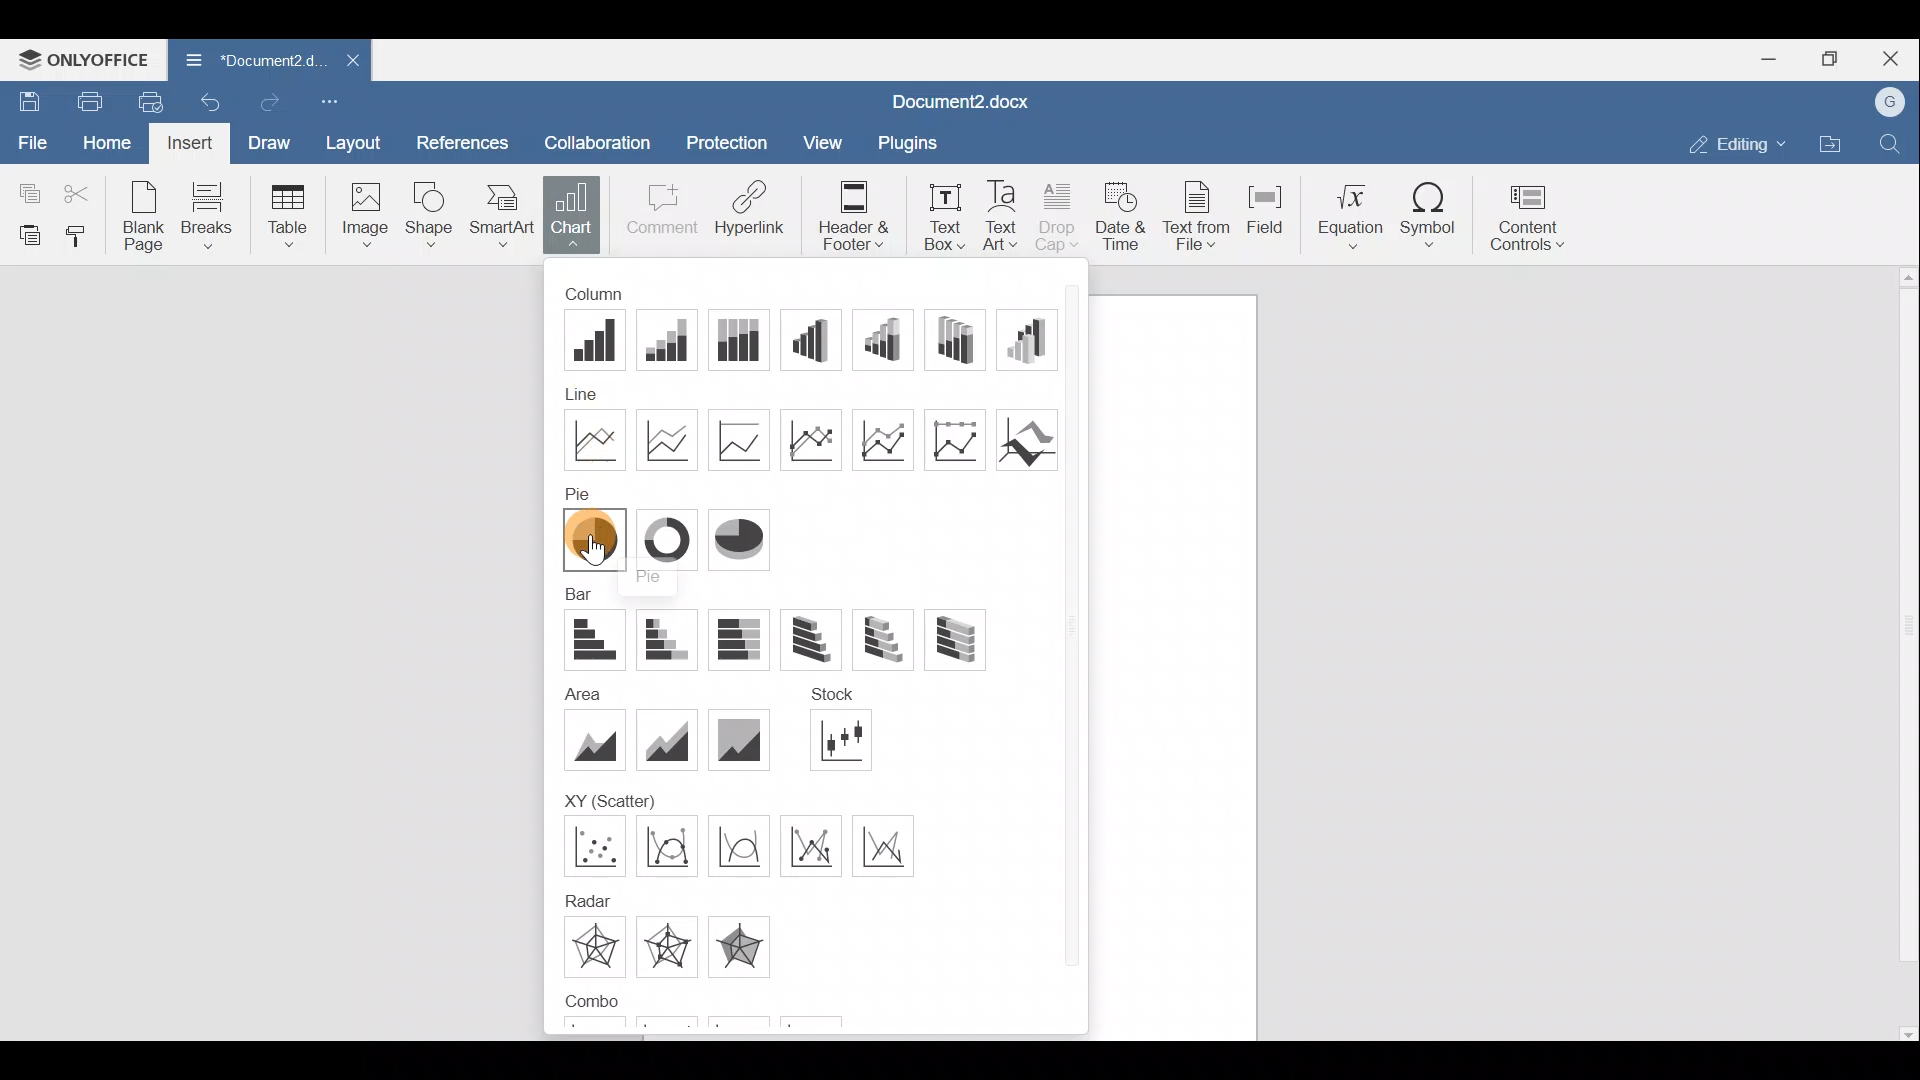 This screenshot has height=1080, width=1920. I want to click on 3-D stacked bar, so click(882, 640).